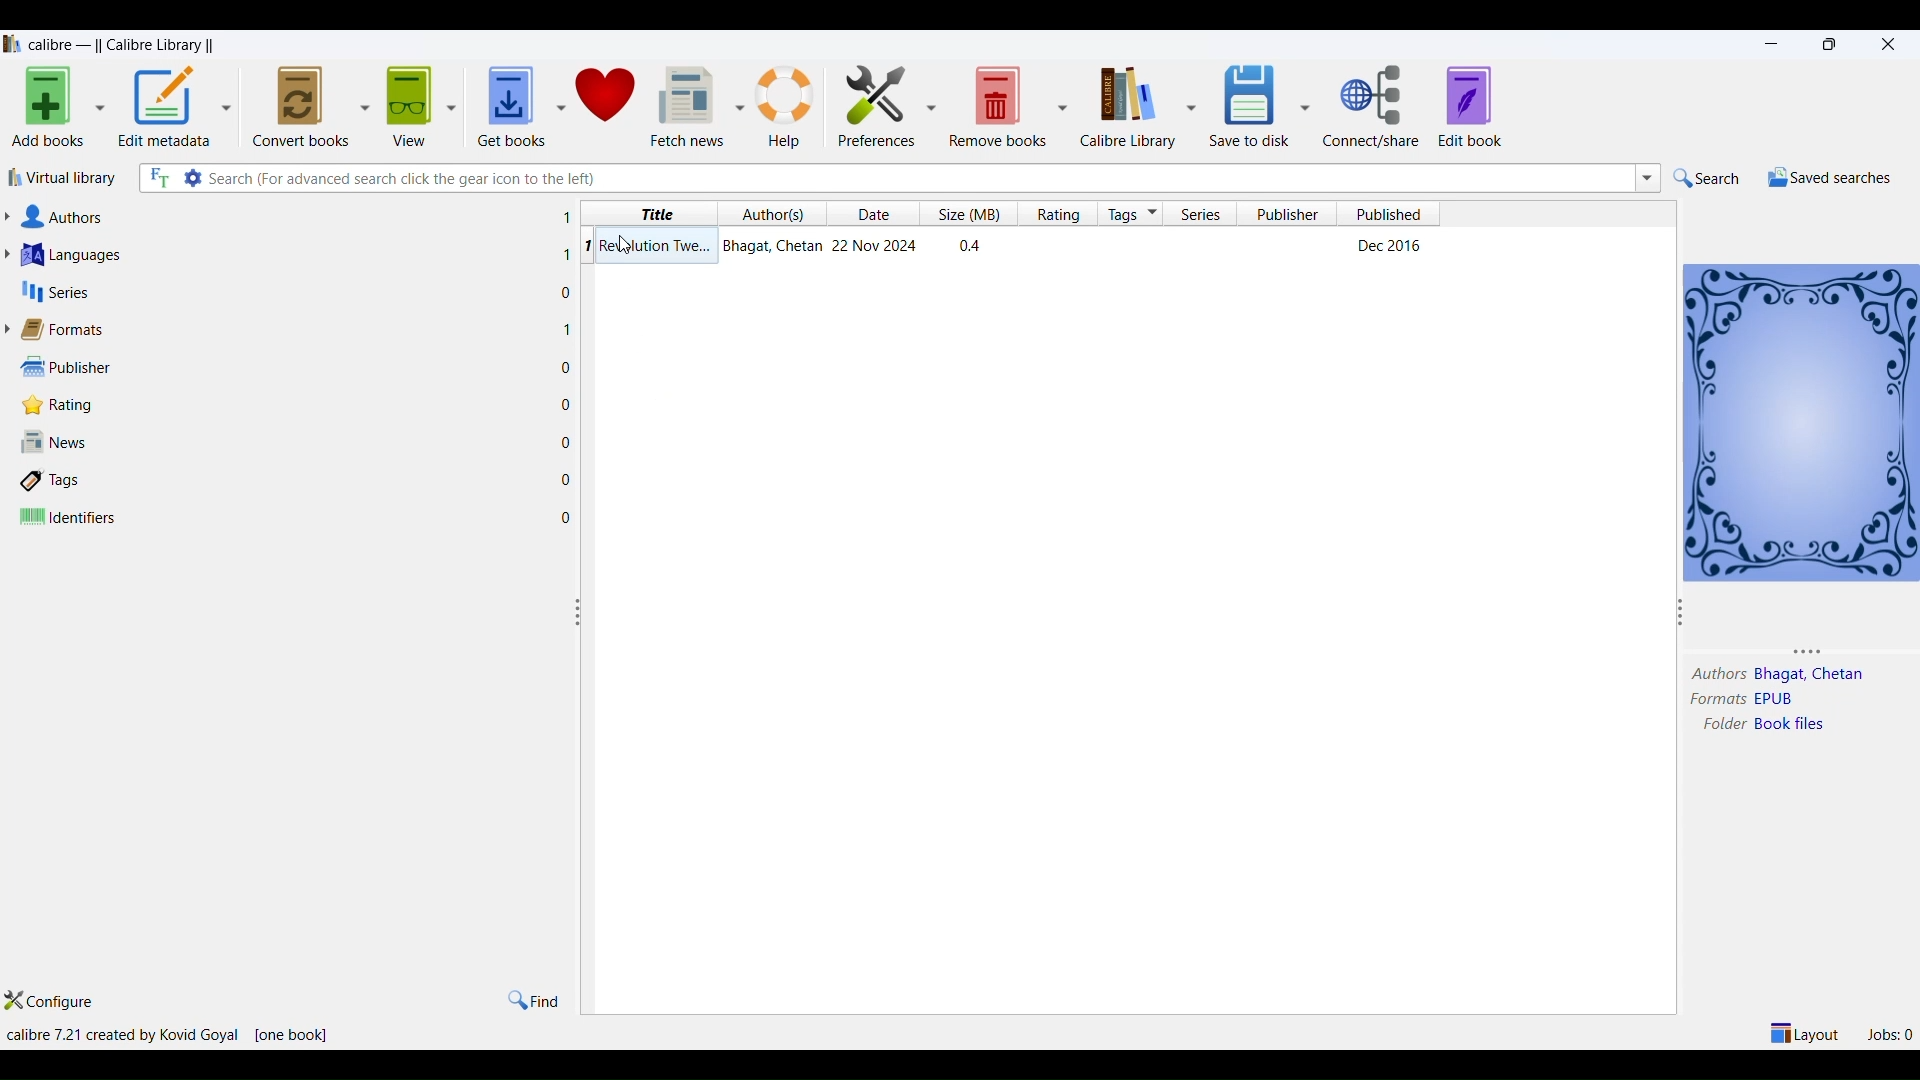 Image resolution: width=1920 pixels, height=1080 pixels. I want to click on 0, so click(568, 479).